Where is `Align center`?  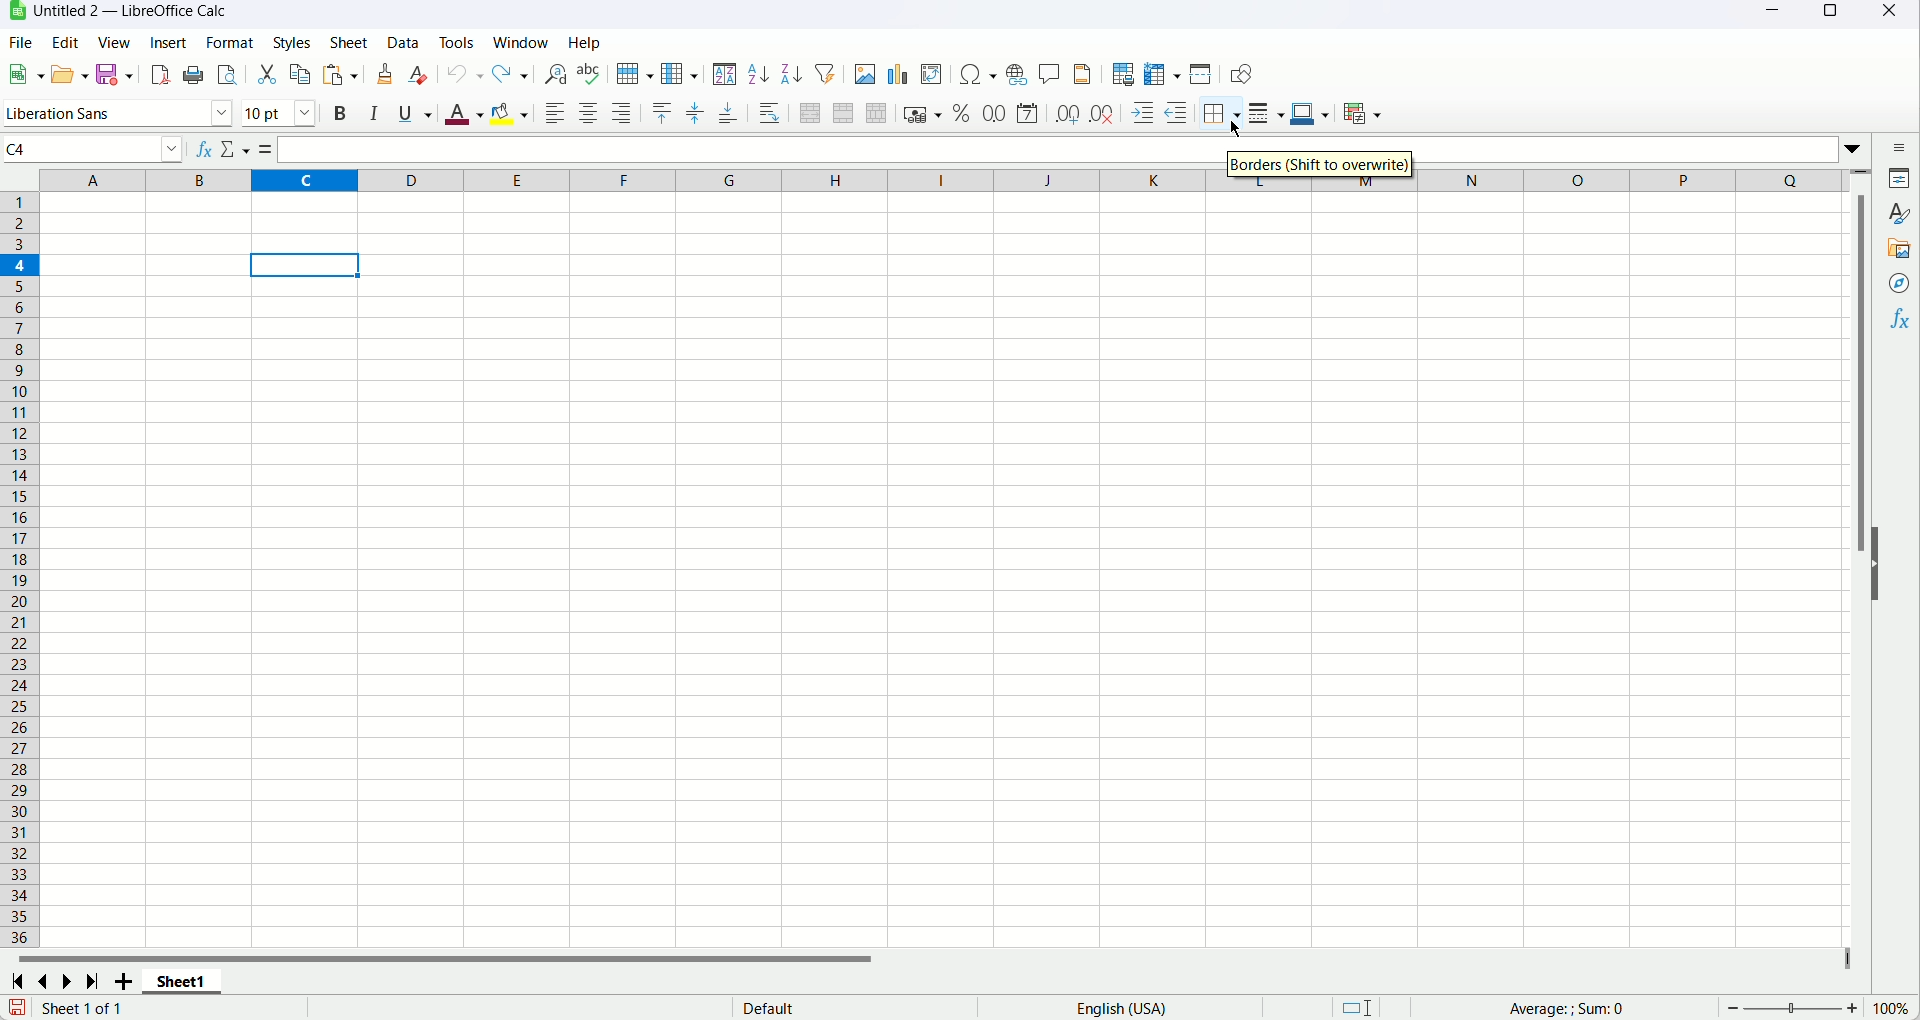
Align center is located at coordinates (590, 114).